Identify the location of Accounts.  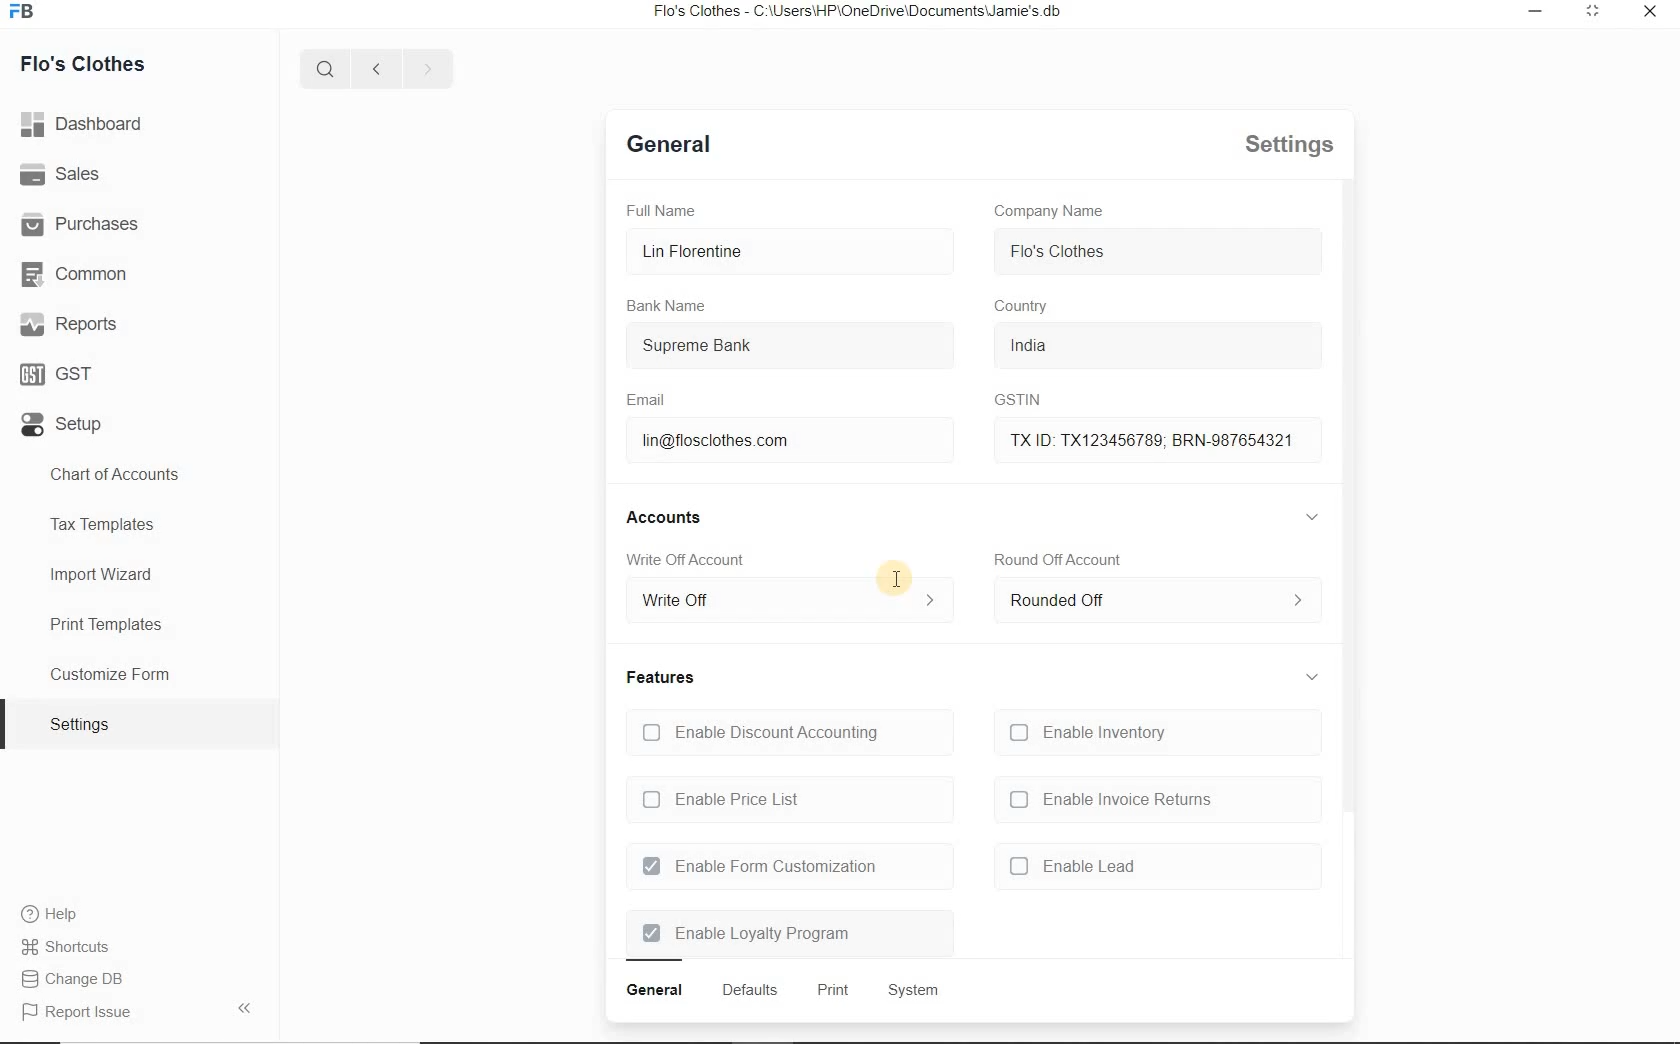
(667, 517).